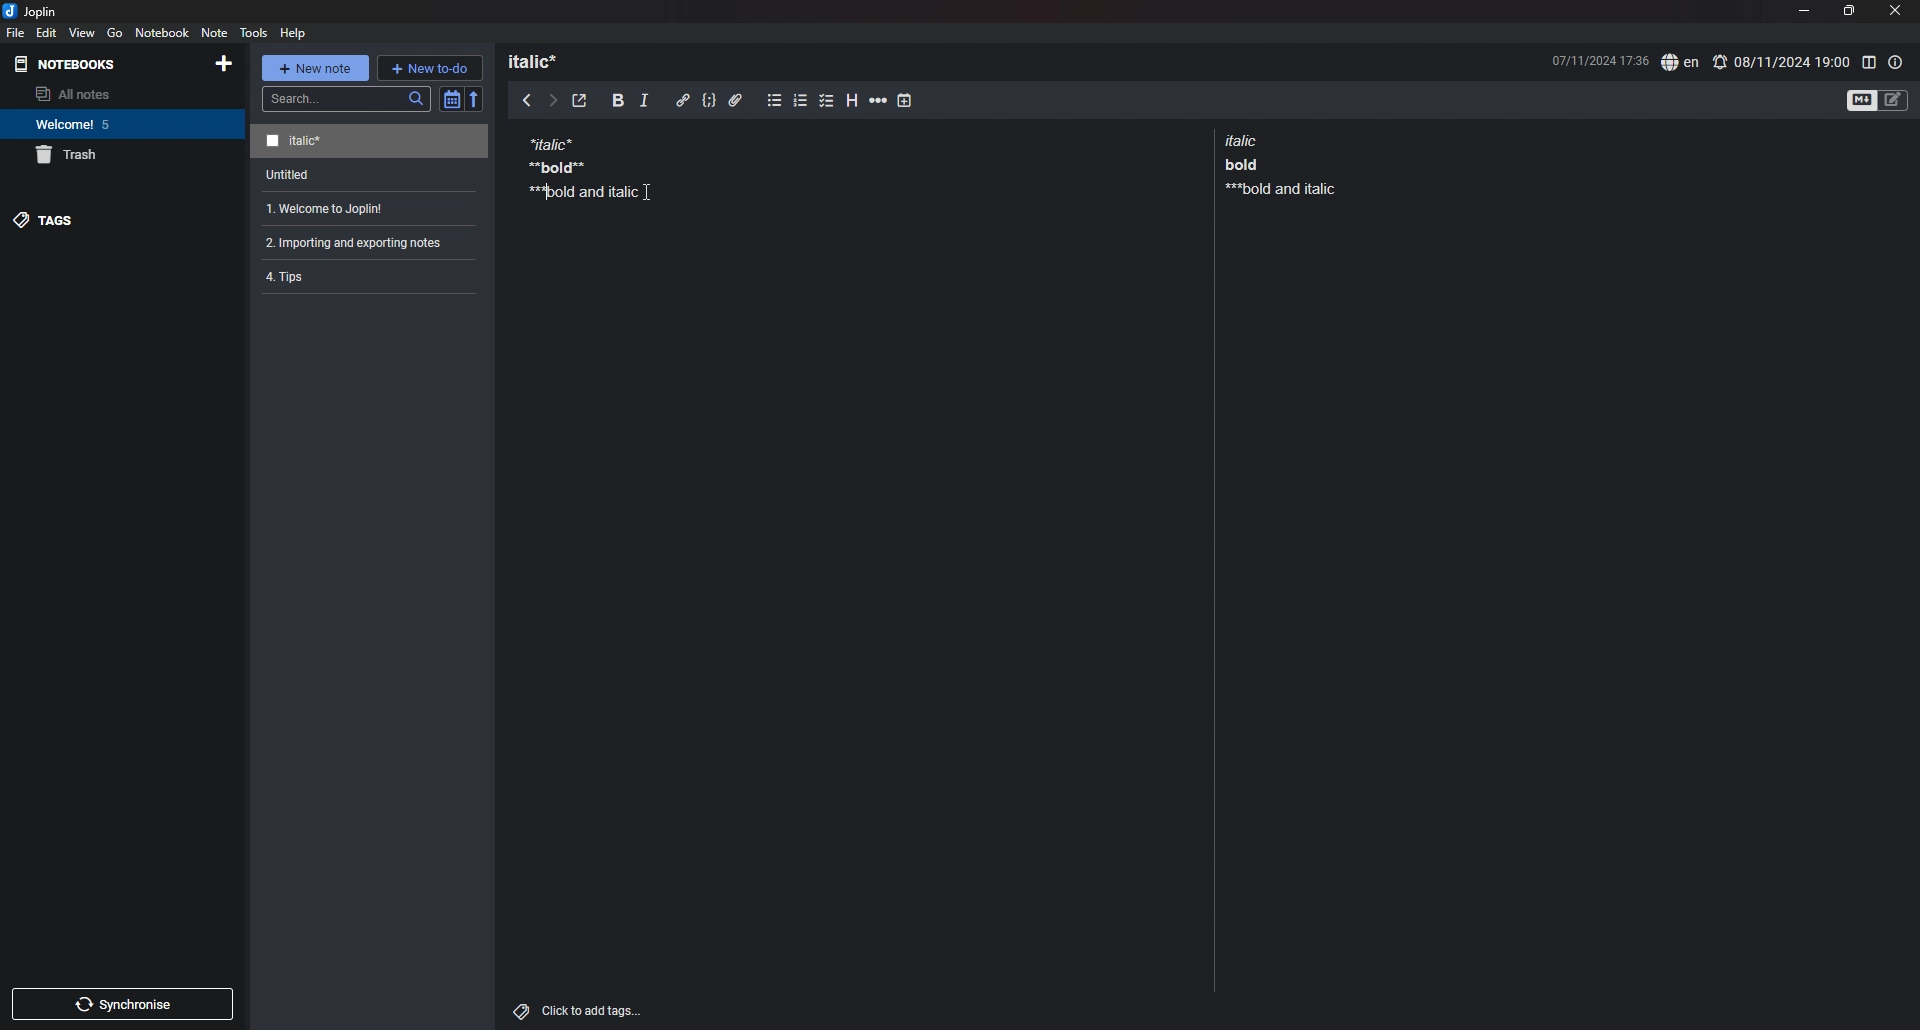 This screenshot has width=1920, height=1030. I want to click on numbered list, so click(801, 103).